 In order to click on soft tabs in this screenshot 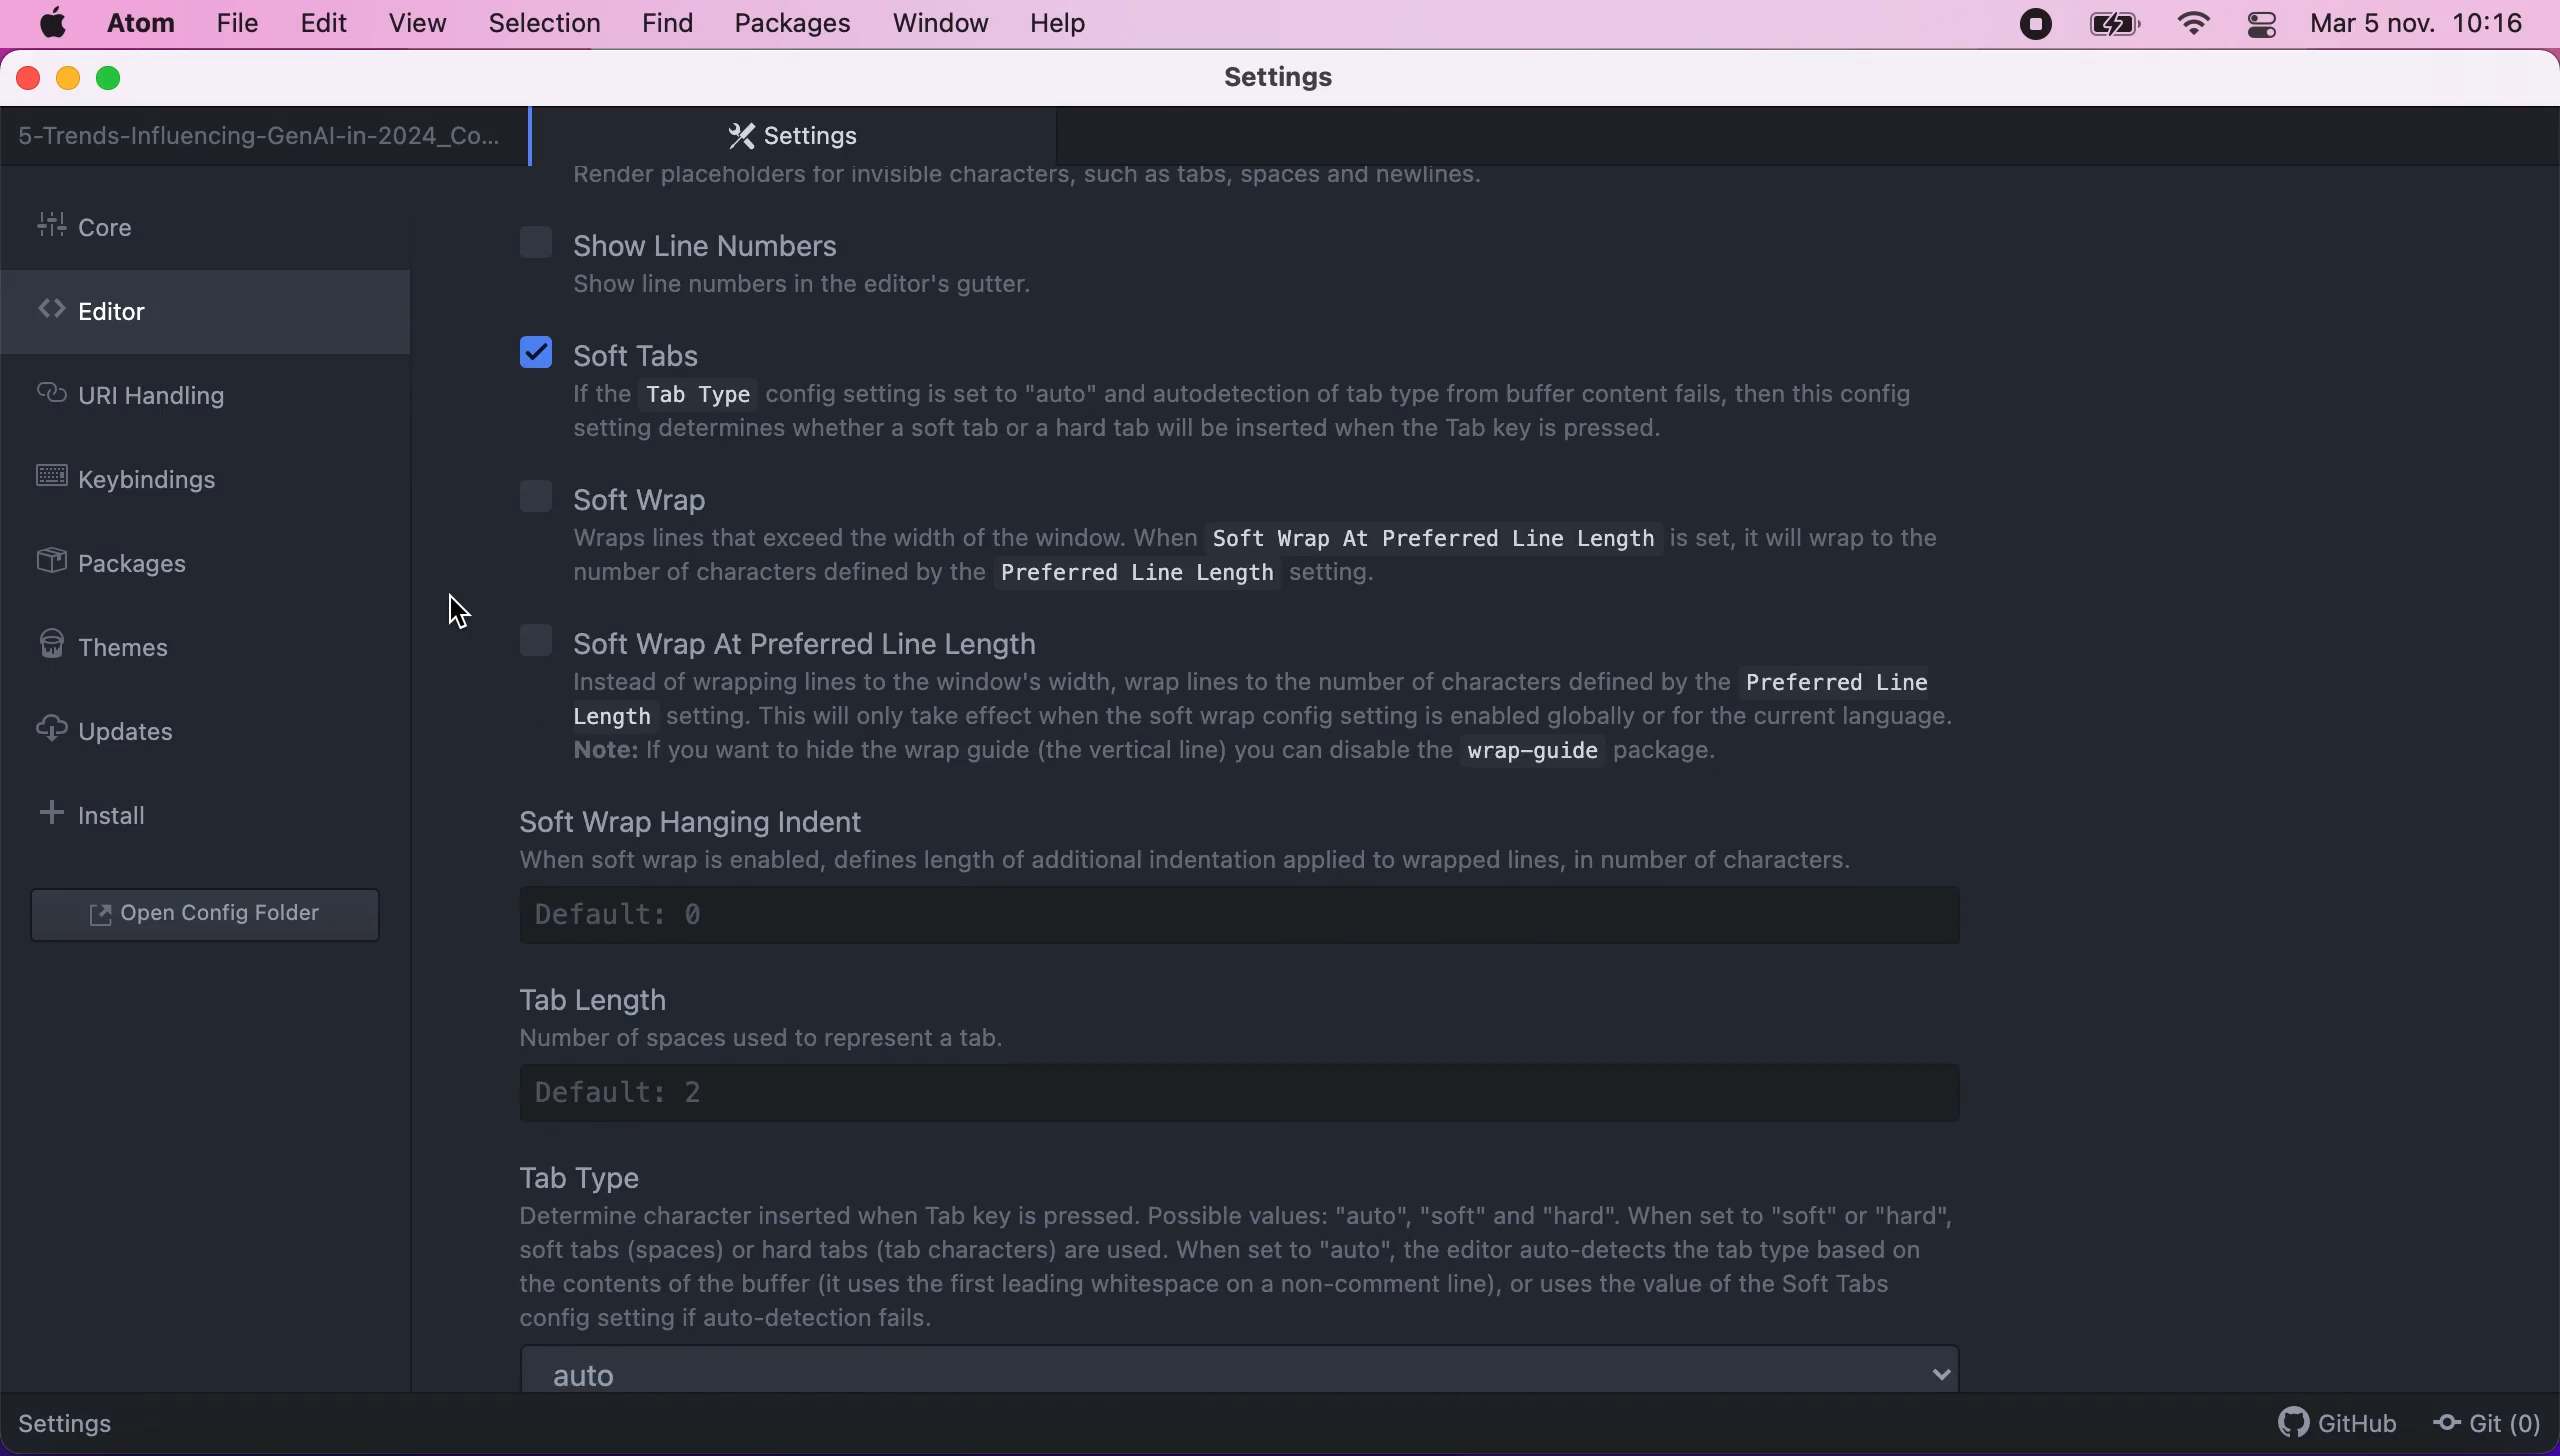, I will do `click(1229, 394)`.